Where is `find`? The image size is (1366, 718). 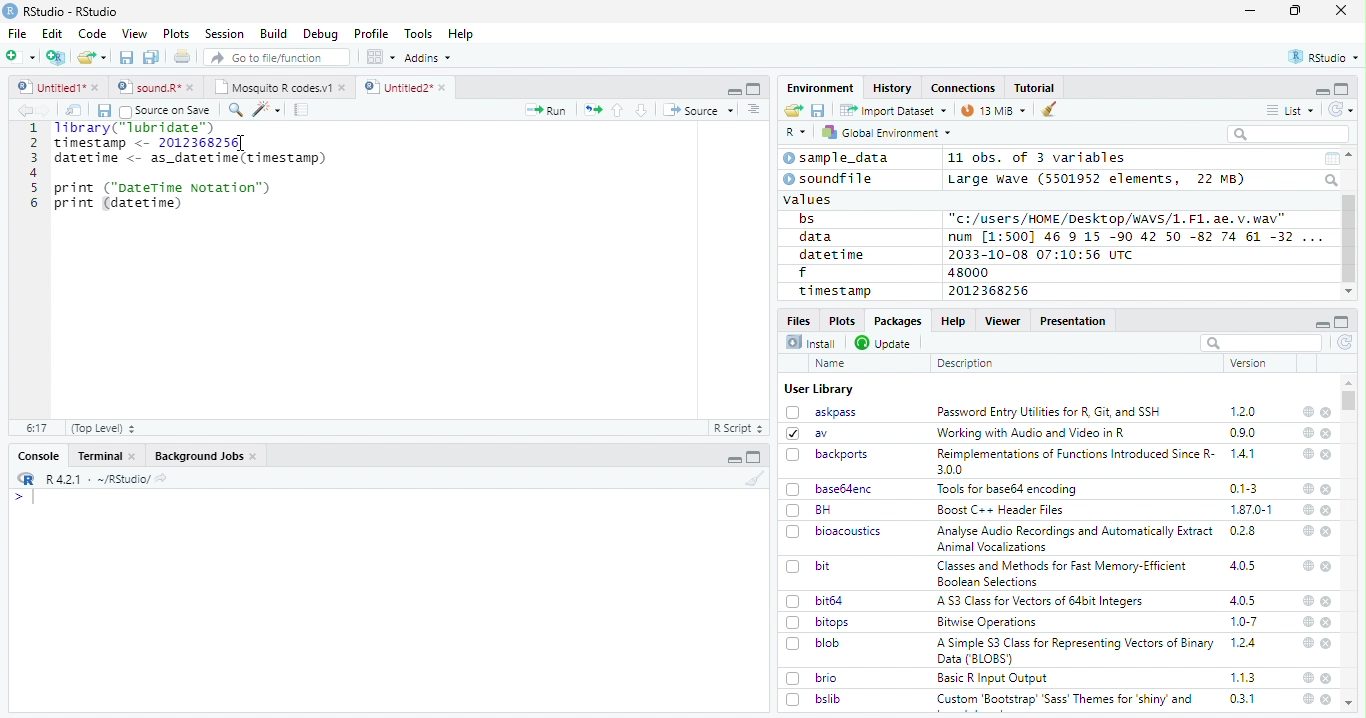
find is located at coordinates (233, 108).